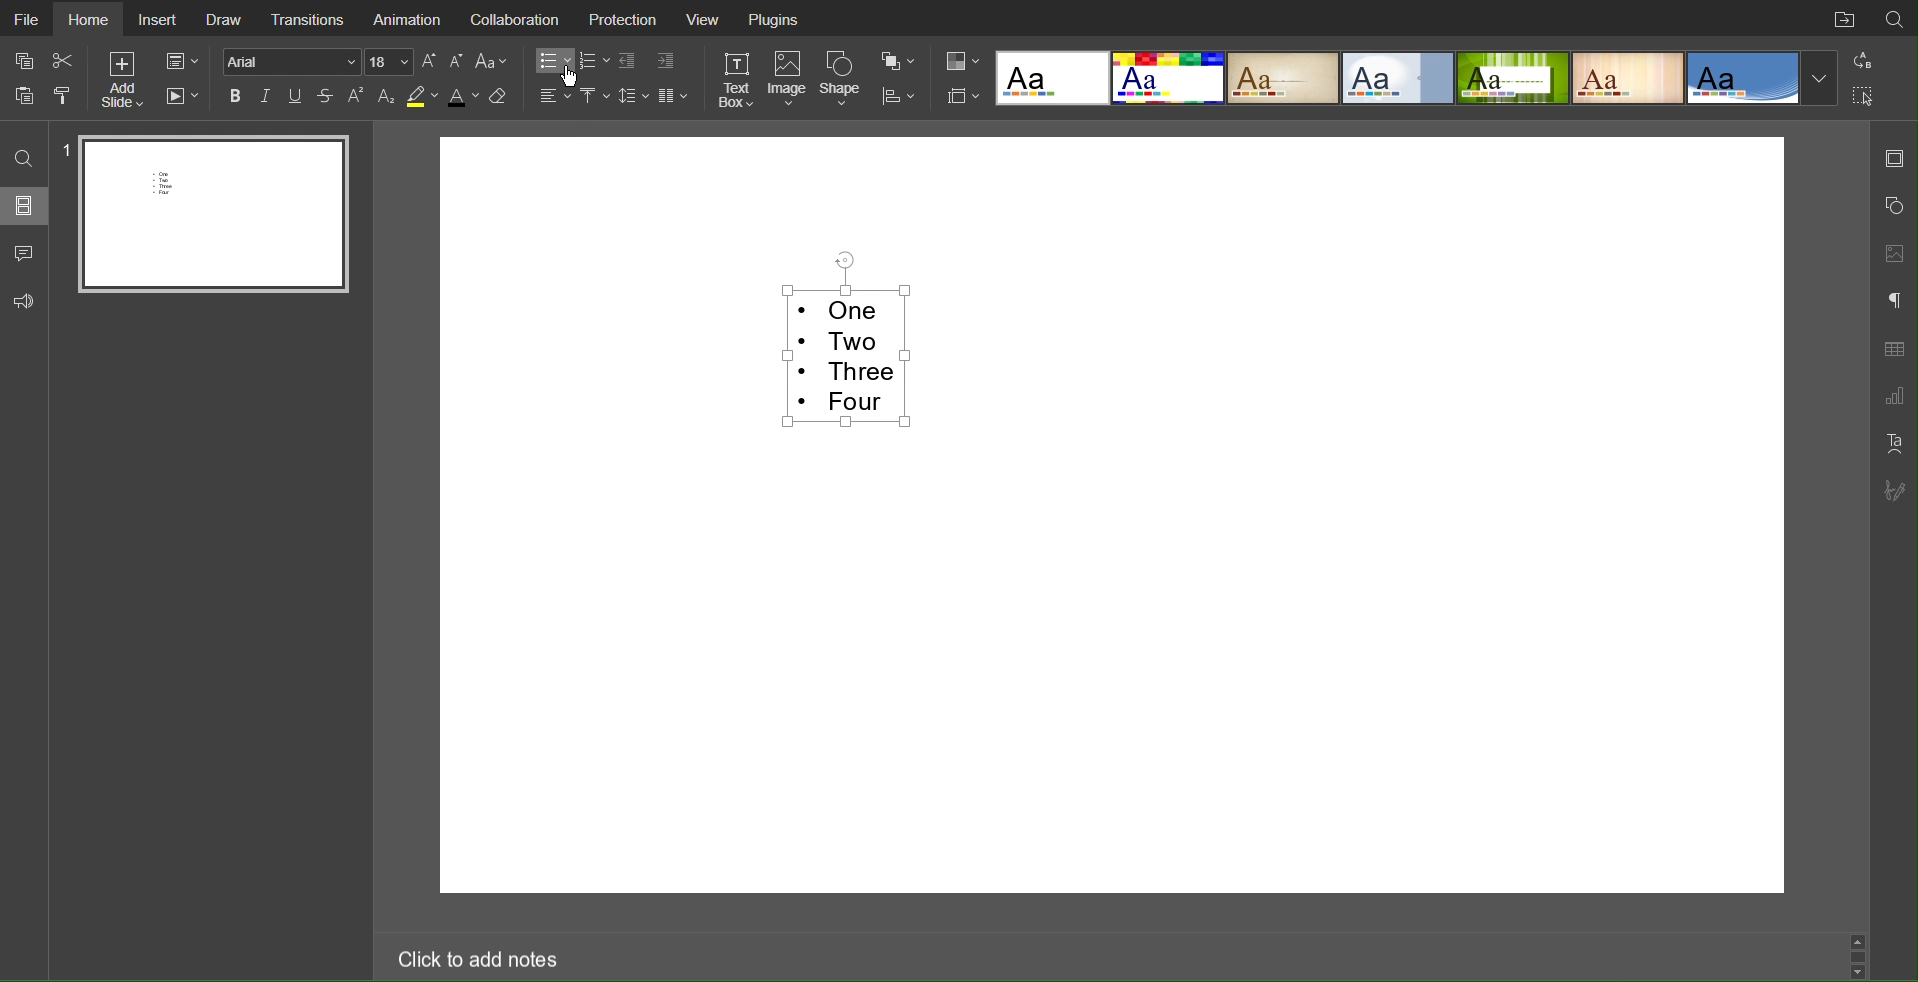 This screenshot has height=982, width=1918. What do you see at coordinates (126, 80) in the screenshot?
I see `Add Slide` at bounding box center [126, 80].